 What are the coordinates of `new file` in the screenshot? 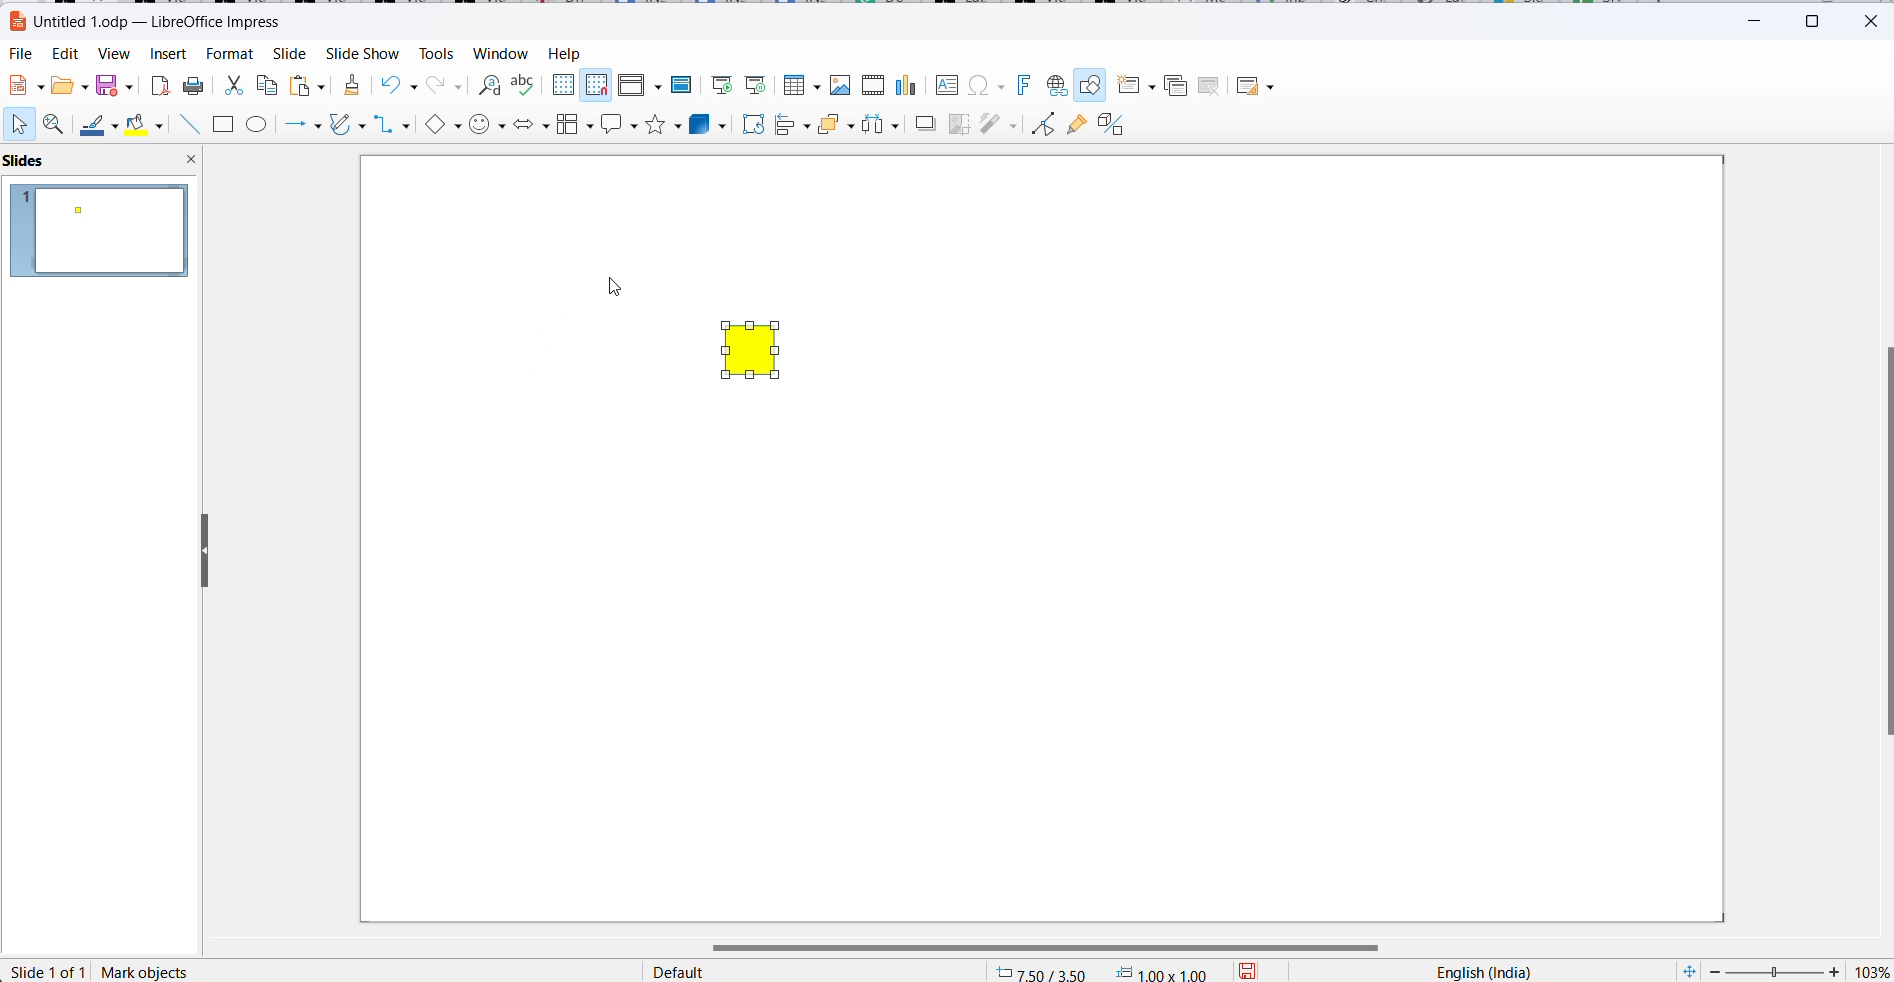 It's located at (24, 86).